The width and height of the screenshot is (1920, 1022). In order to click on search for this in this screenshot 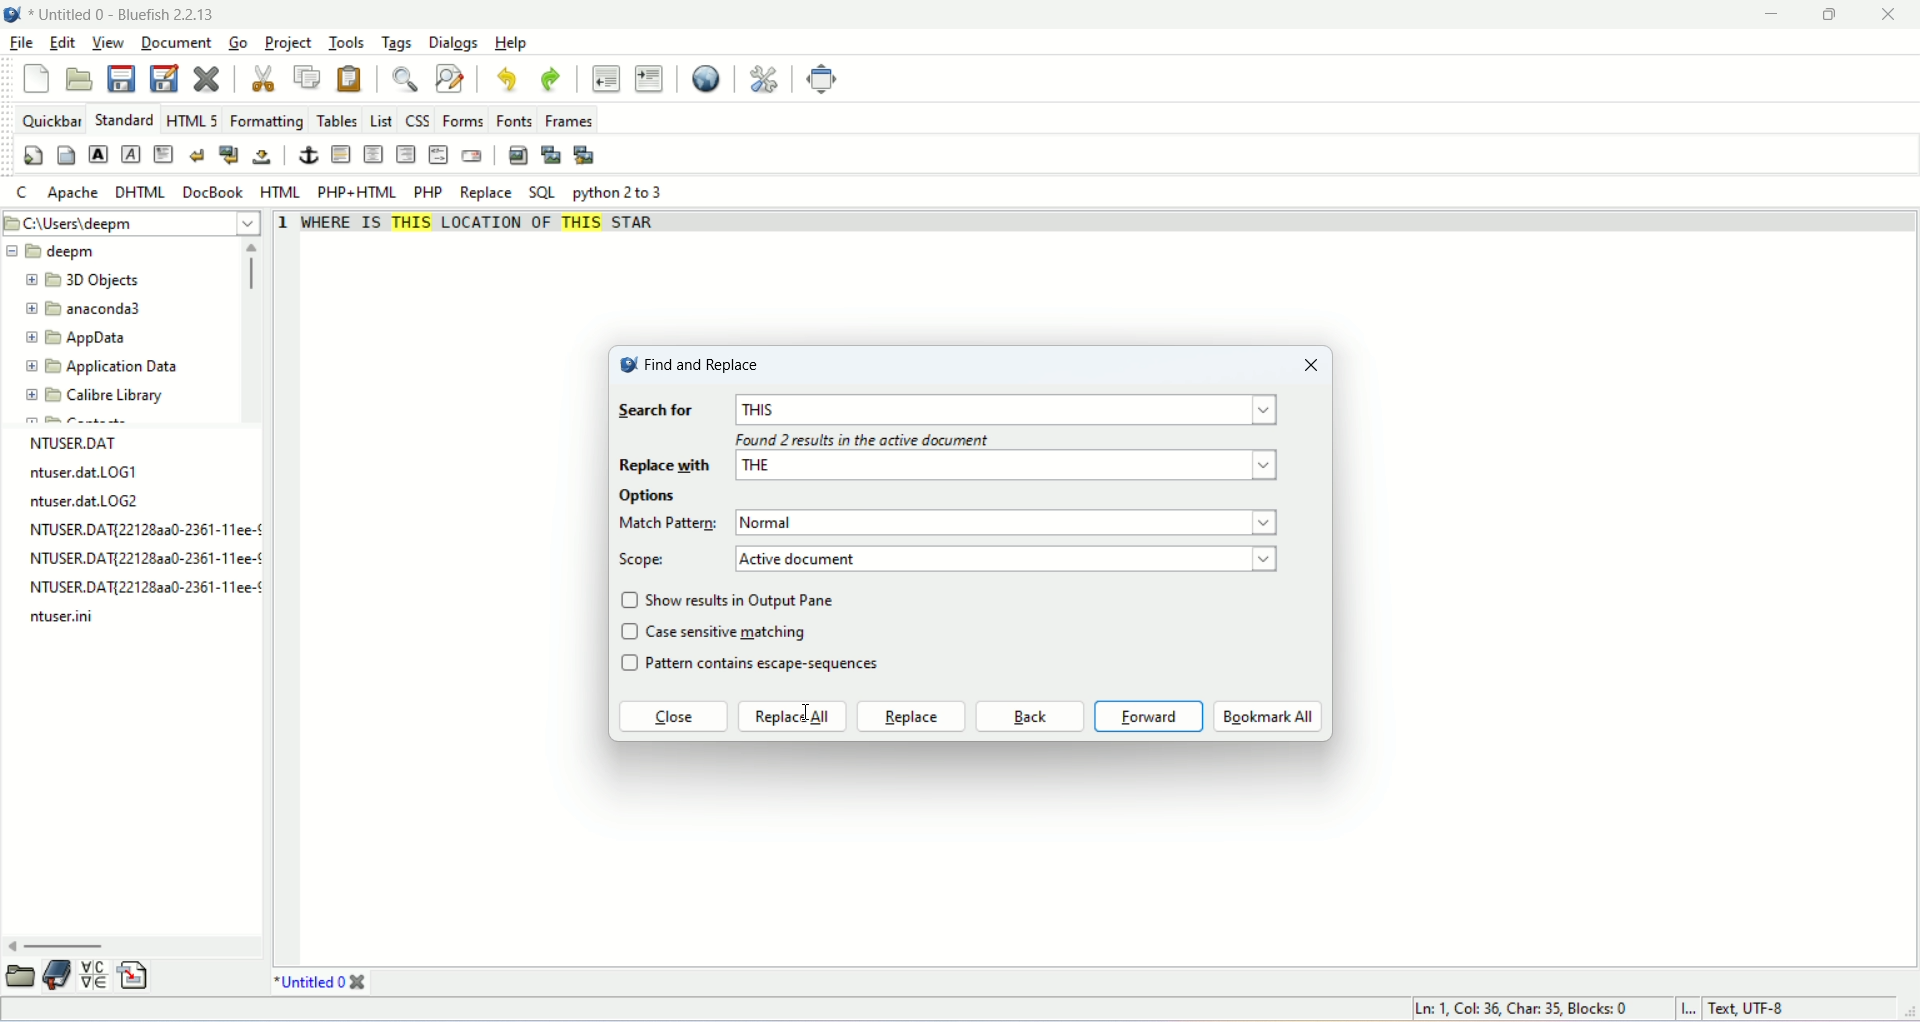, I will do `click(953, 411)`.